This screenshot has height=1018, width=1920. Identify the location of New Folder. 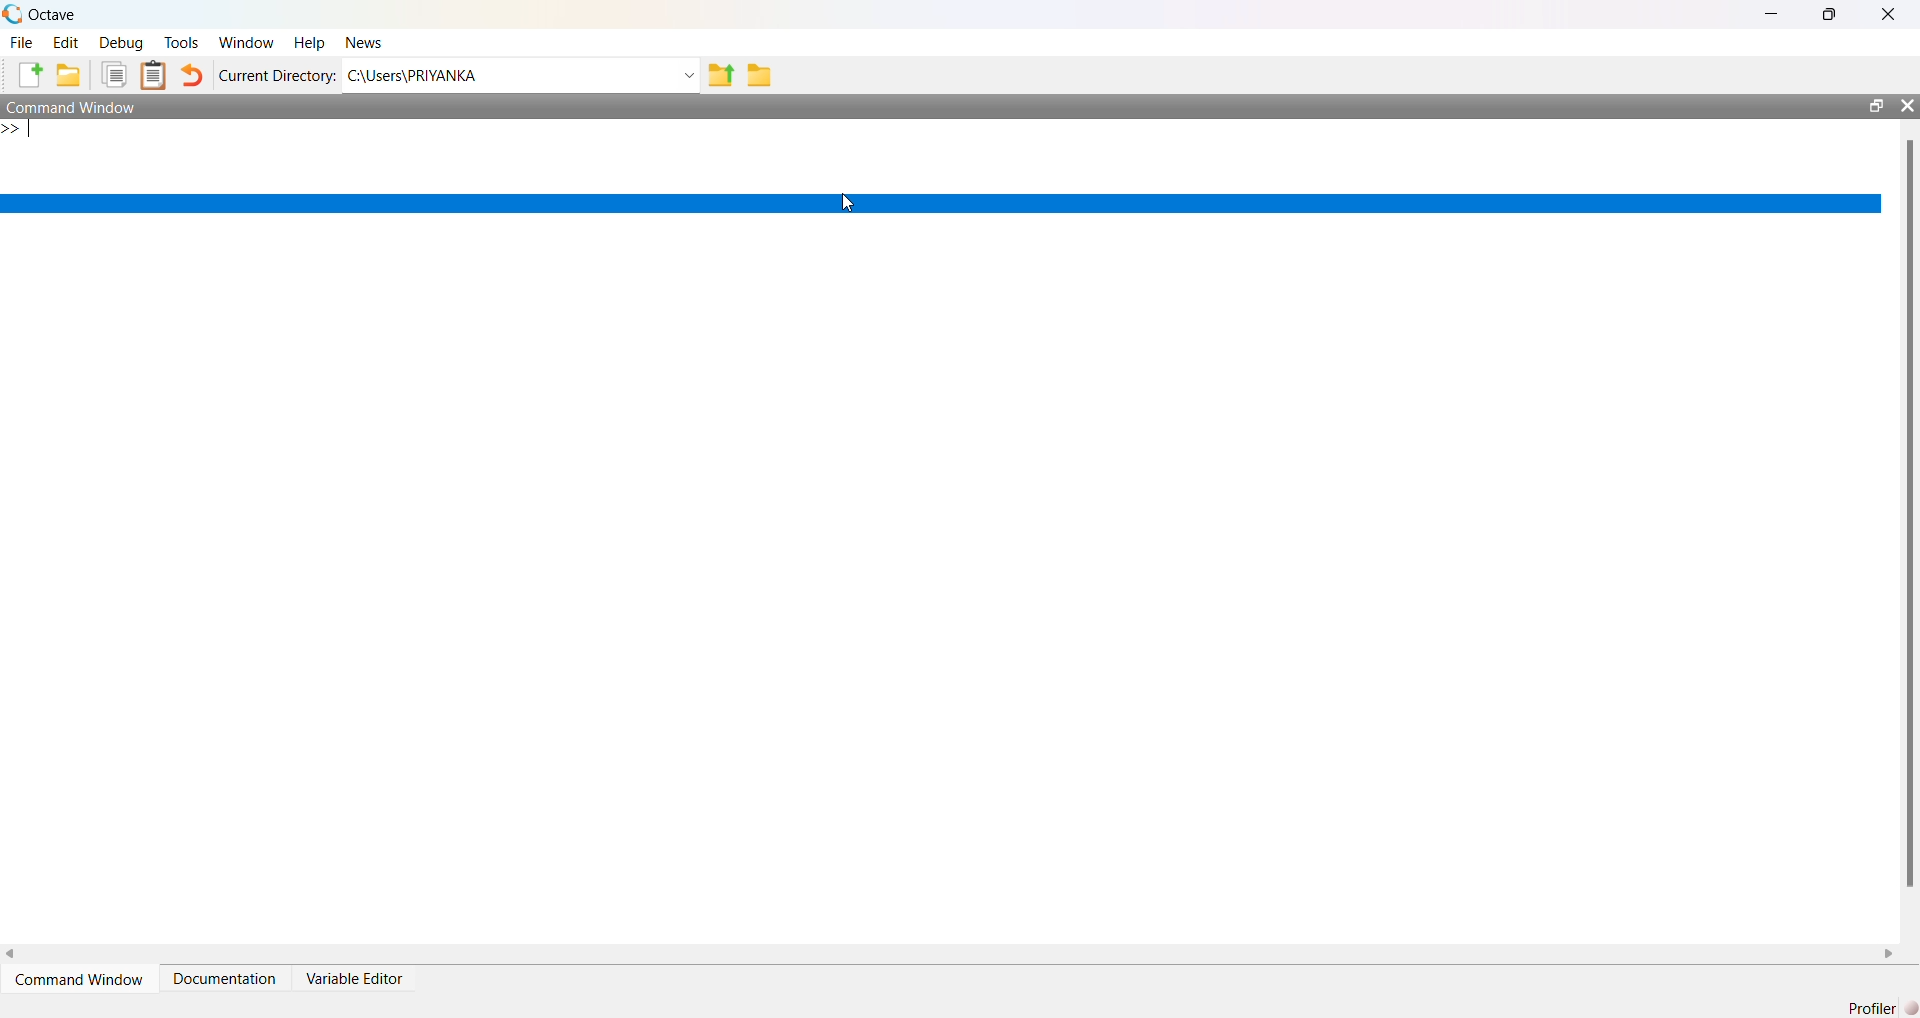
(69, 75).